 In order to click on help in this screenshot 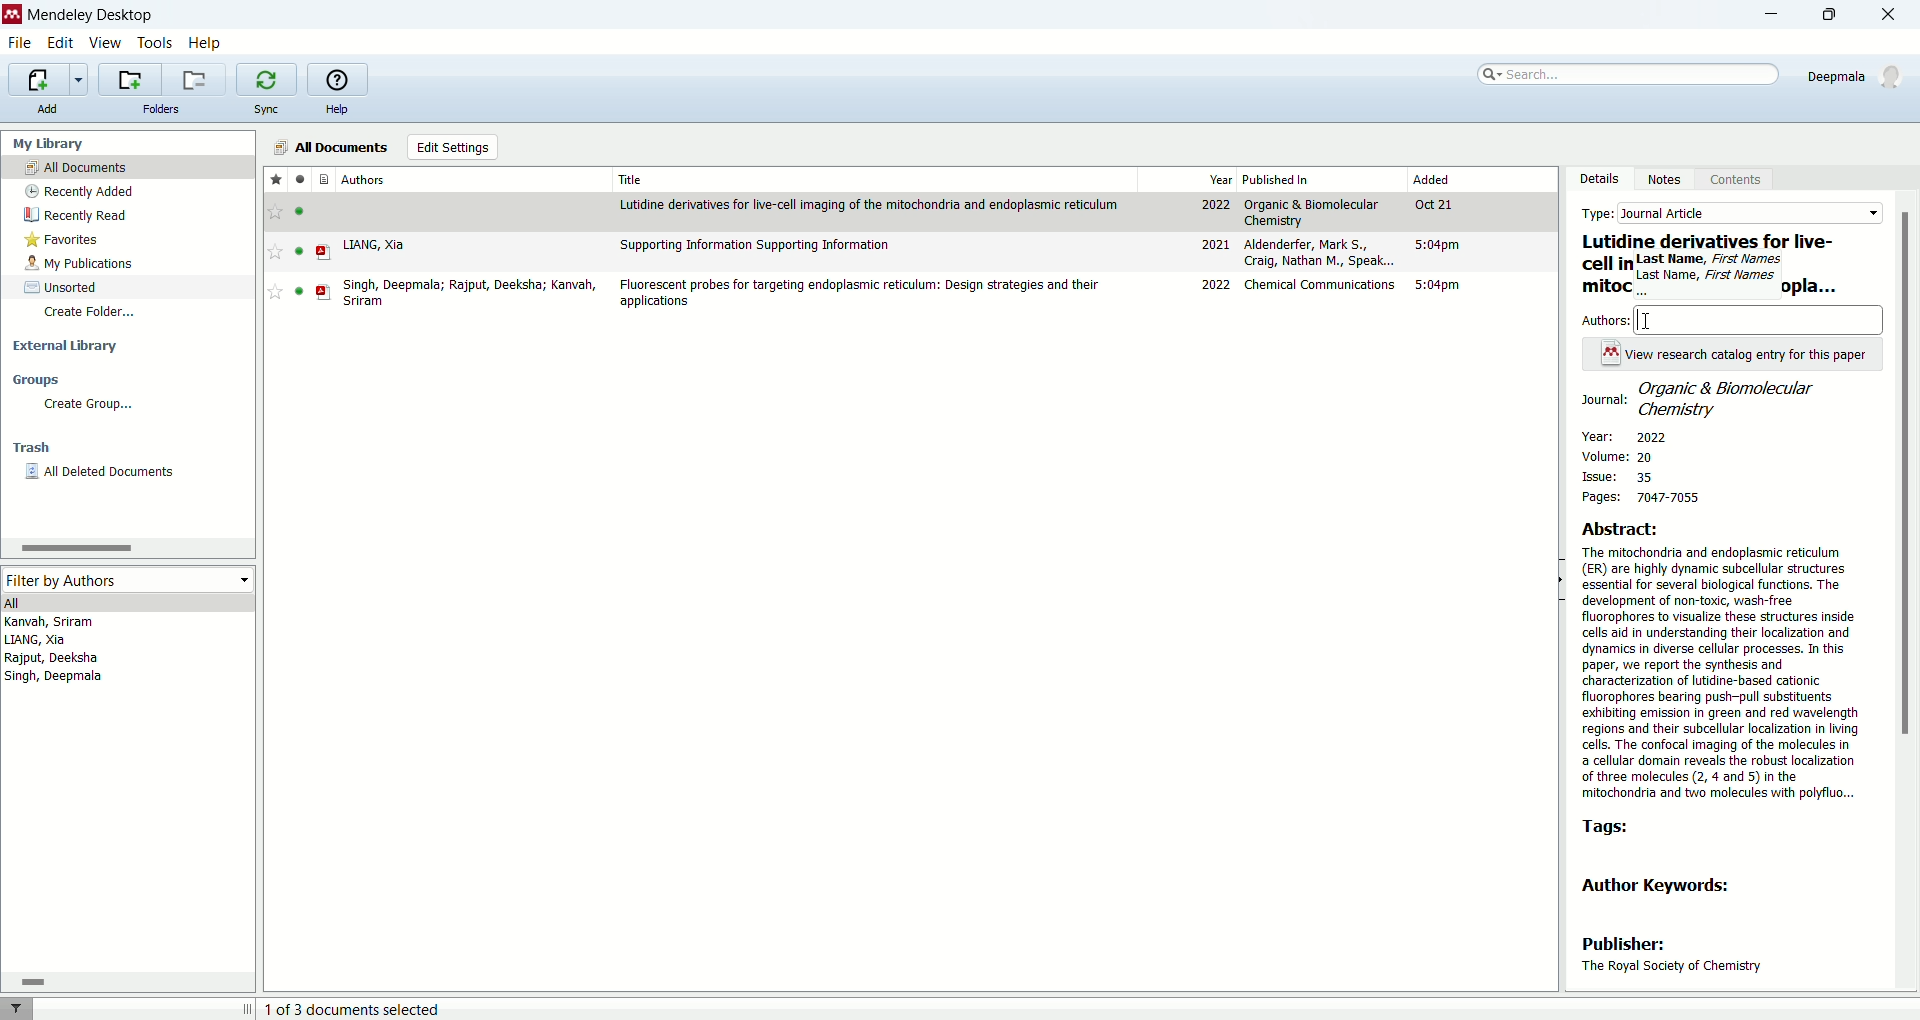, I will do `click(337, 109)`.